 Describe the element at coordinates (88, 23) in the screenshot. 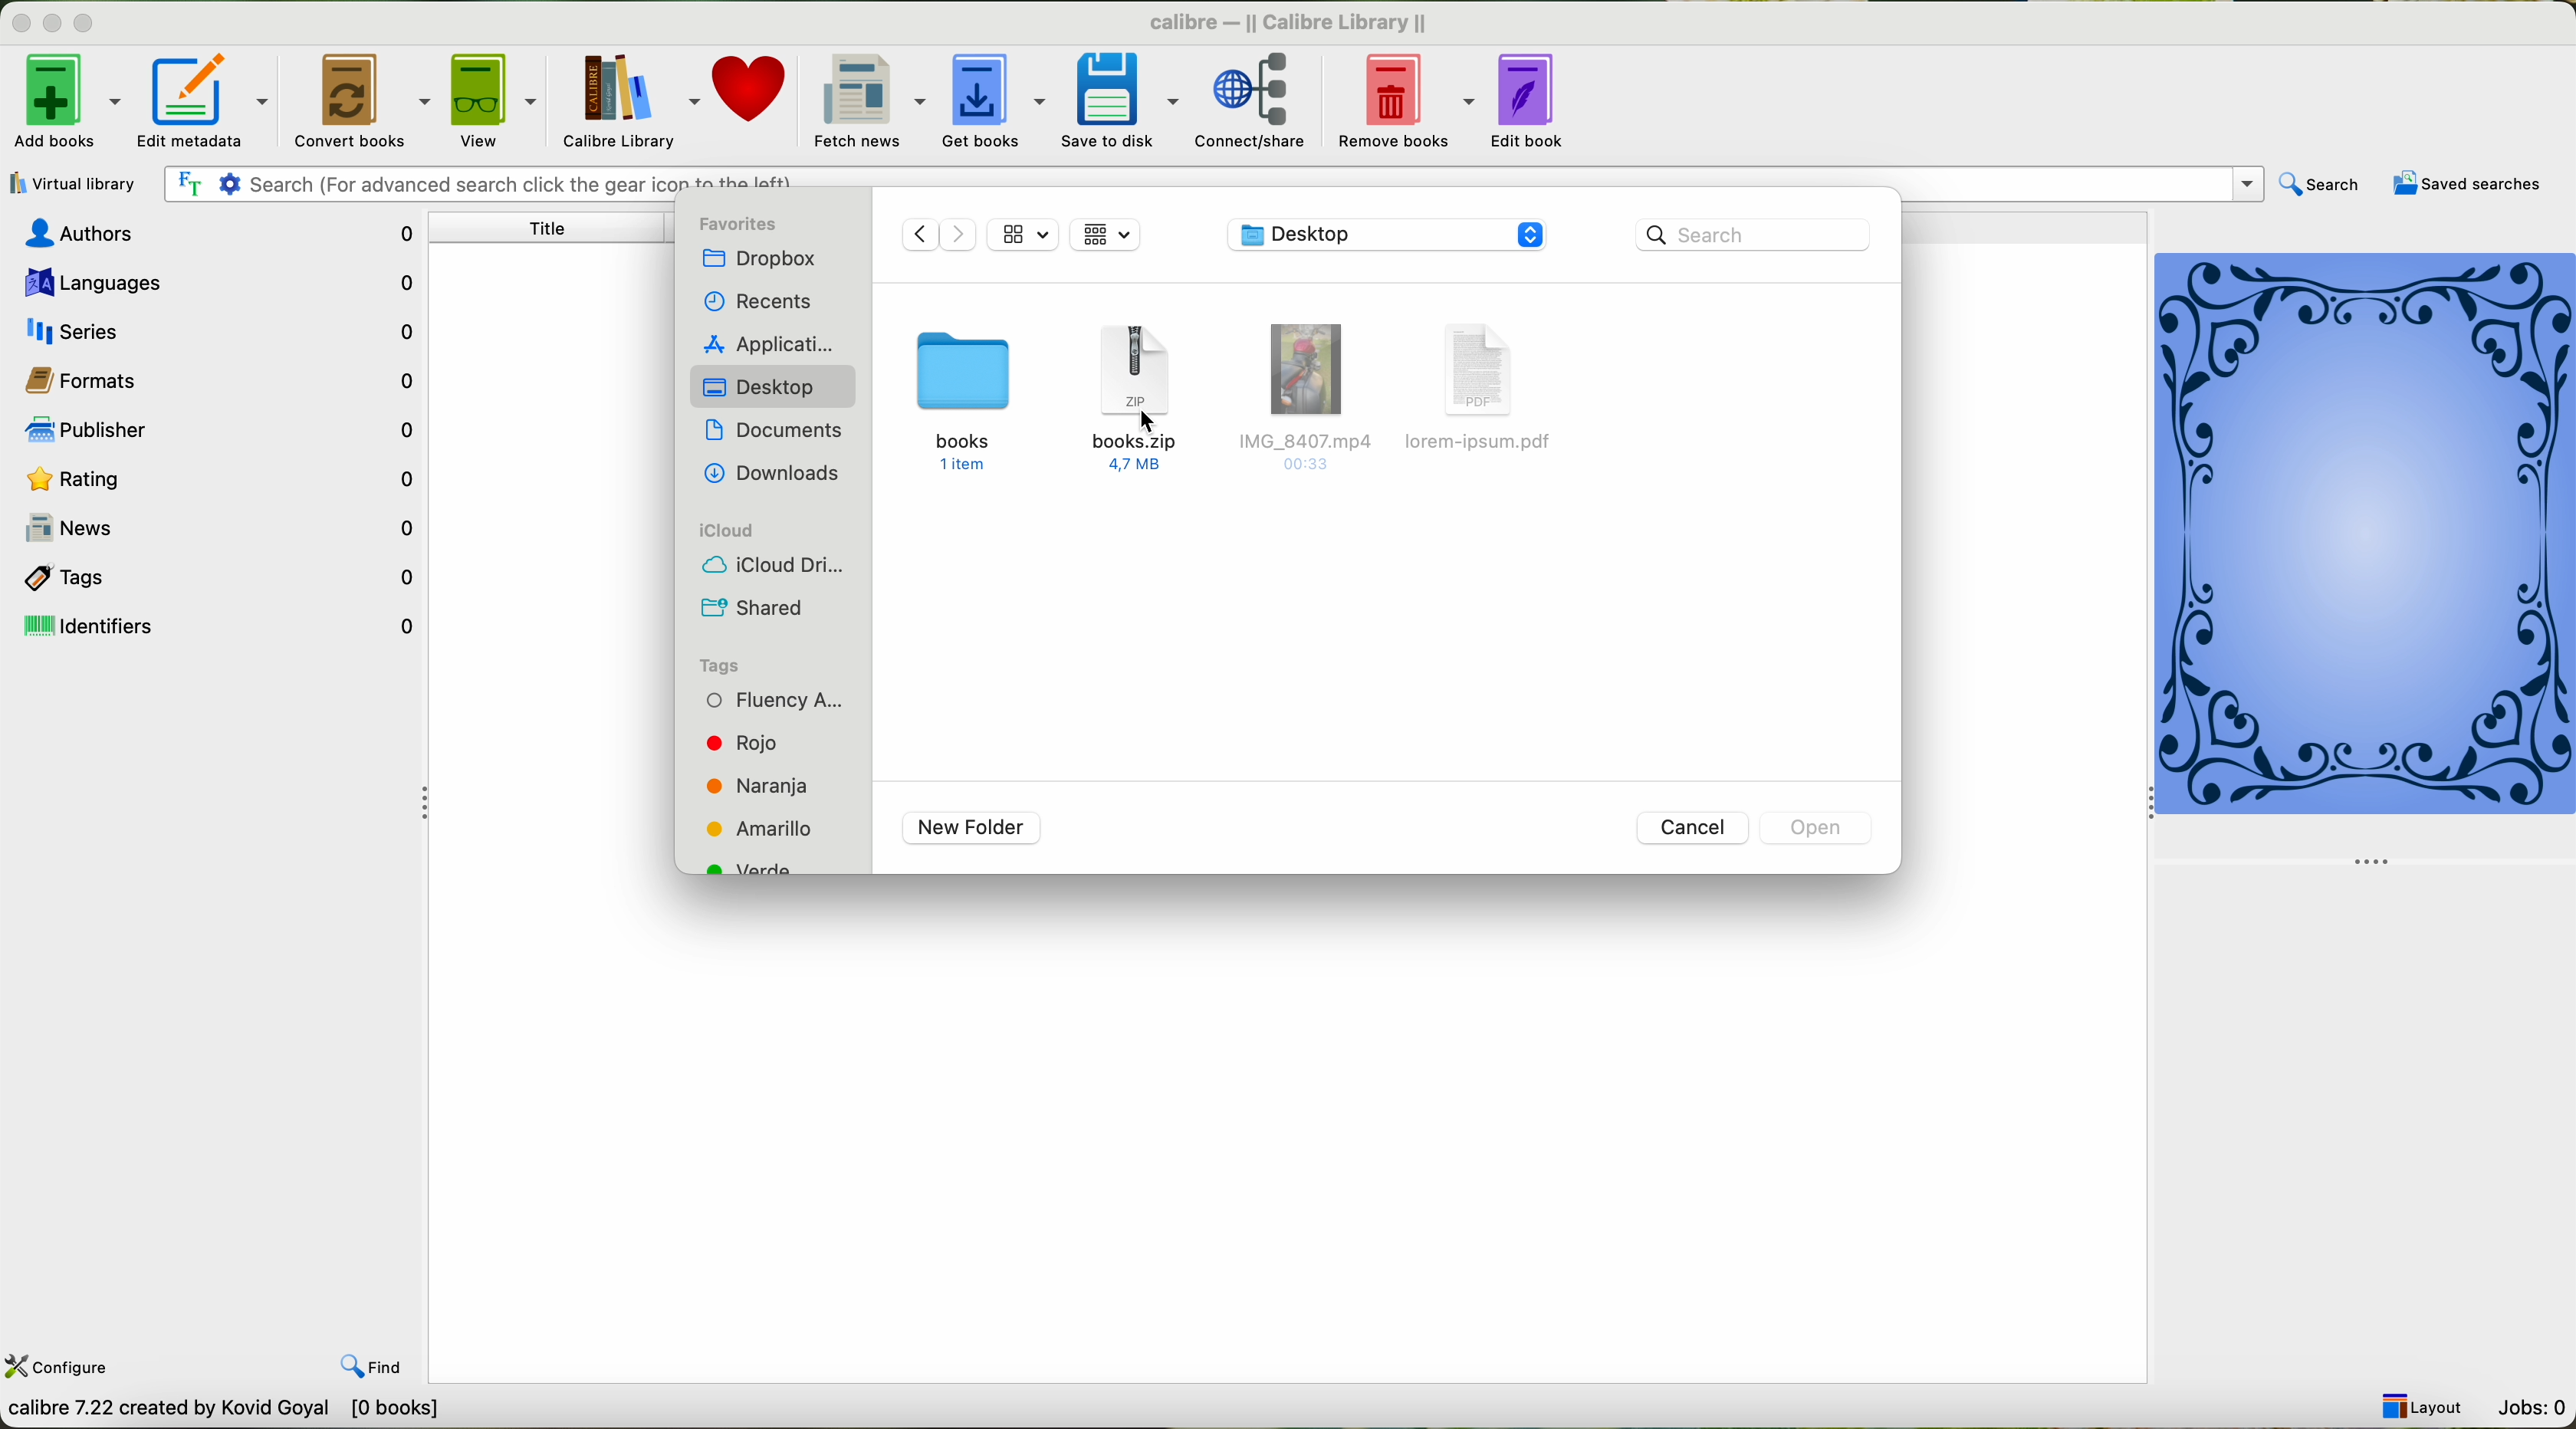

I see `maximize` at that location.